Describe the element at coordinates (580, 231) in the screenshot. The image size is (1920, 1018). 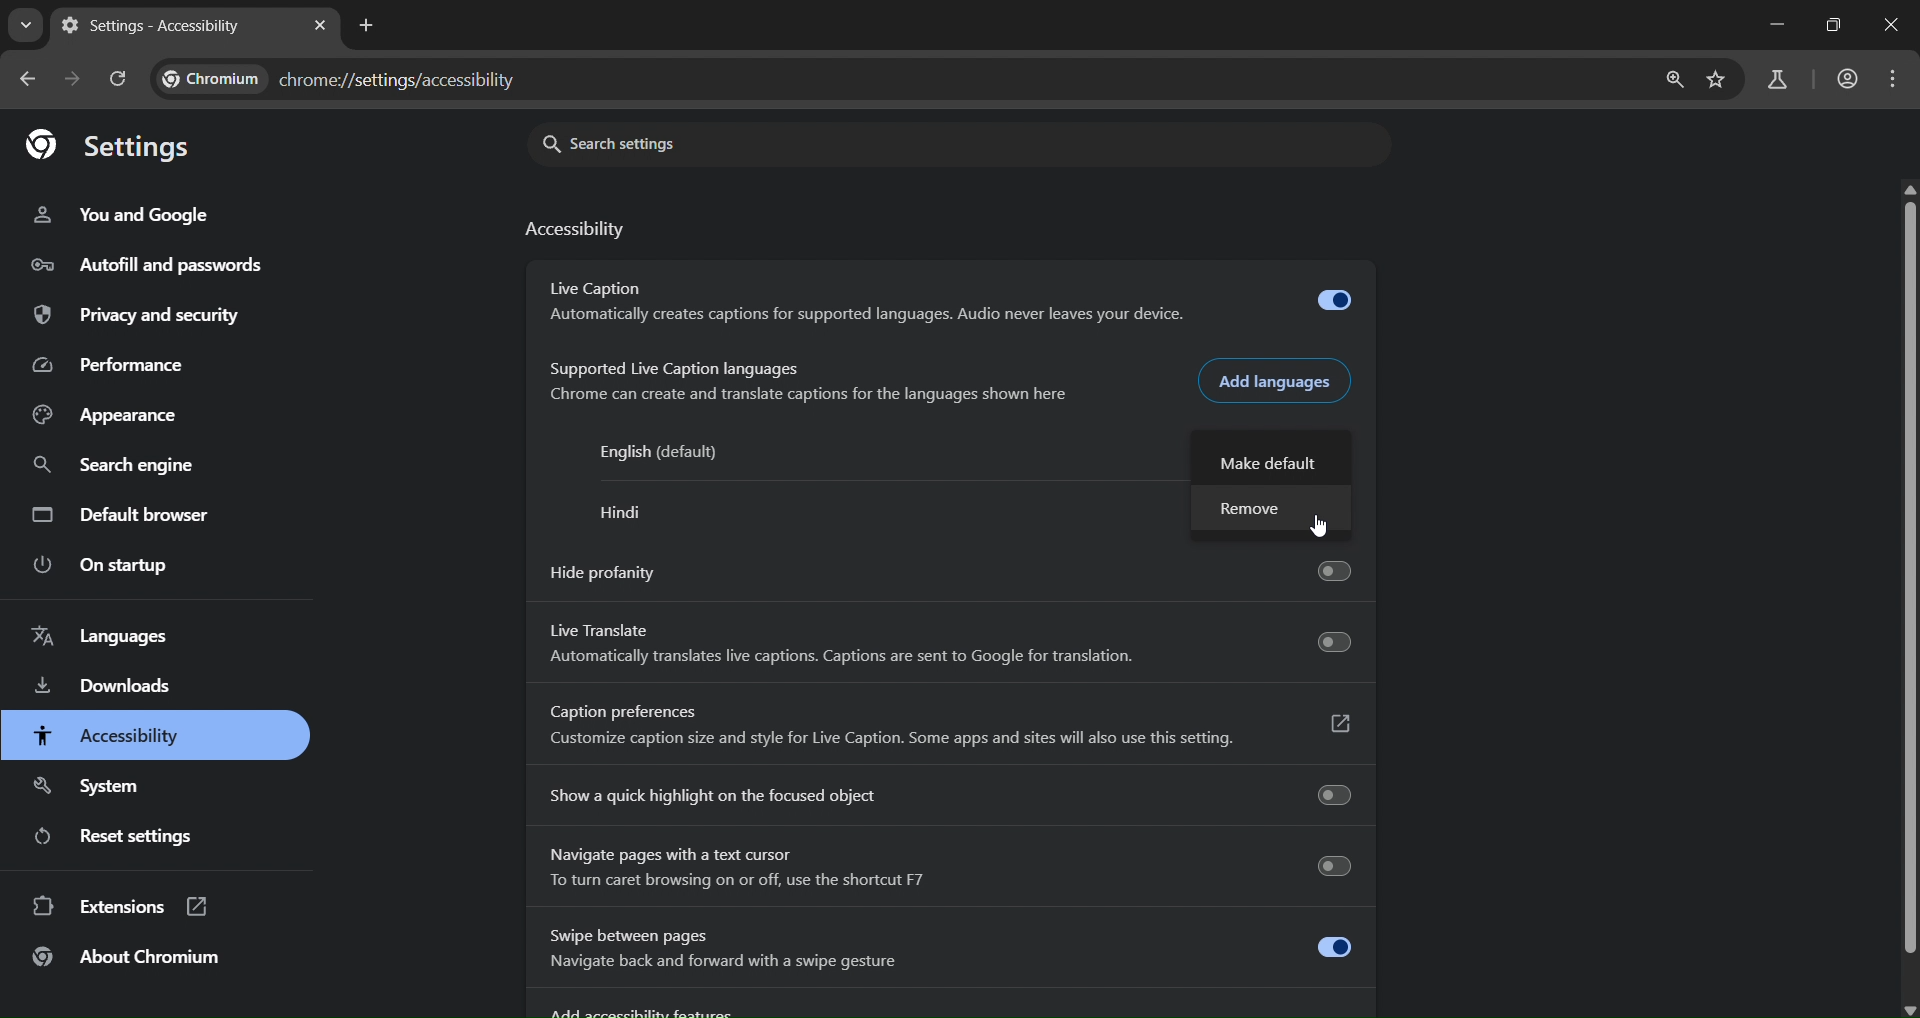
I see `accessibility` at that location.